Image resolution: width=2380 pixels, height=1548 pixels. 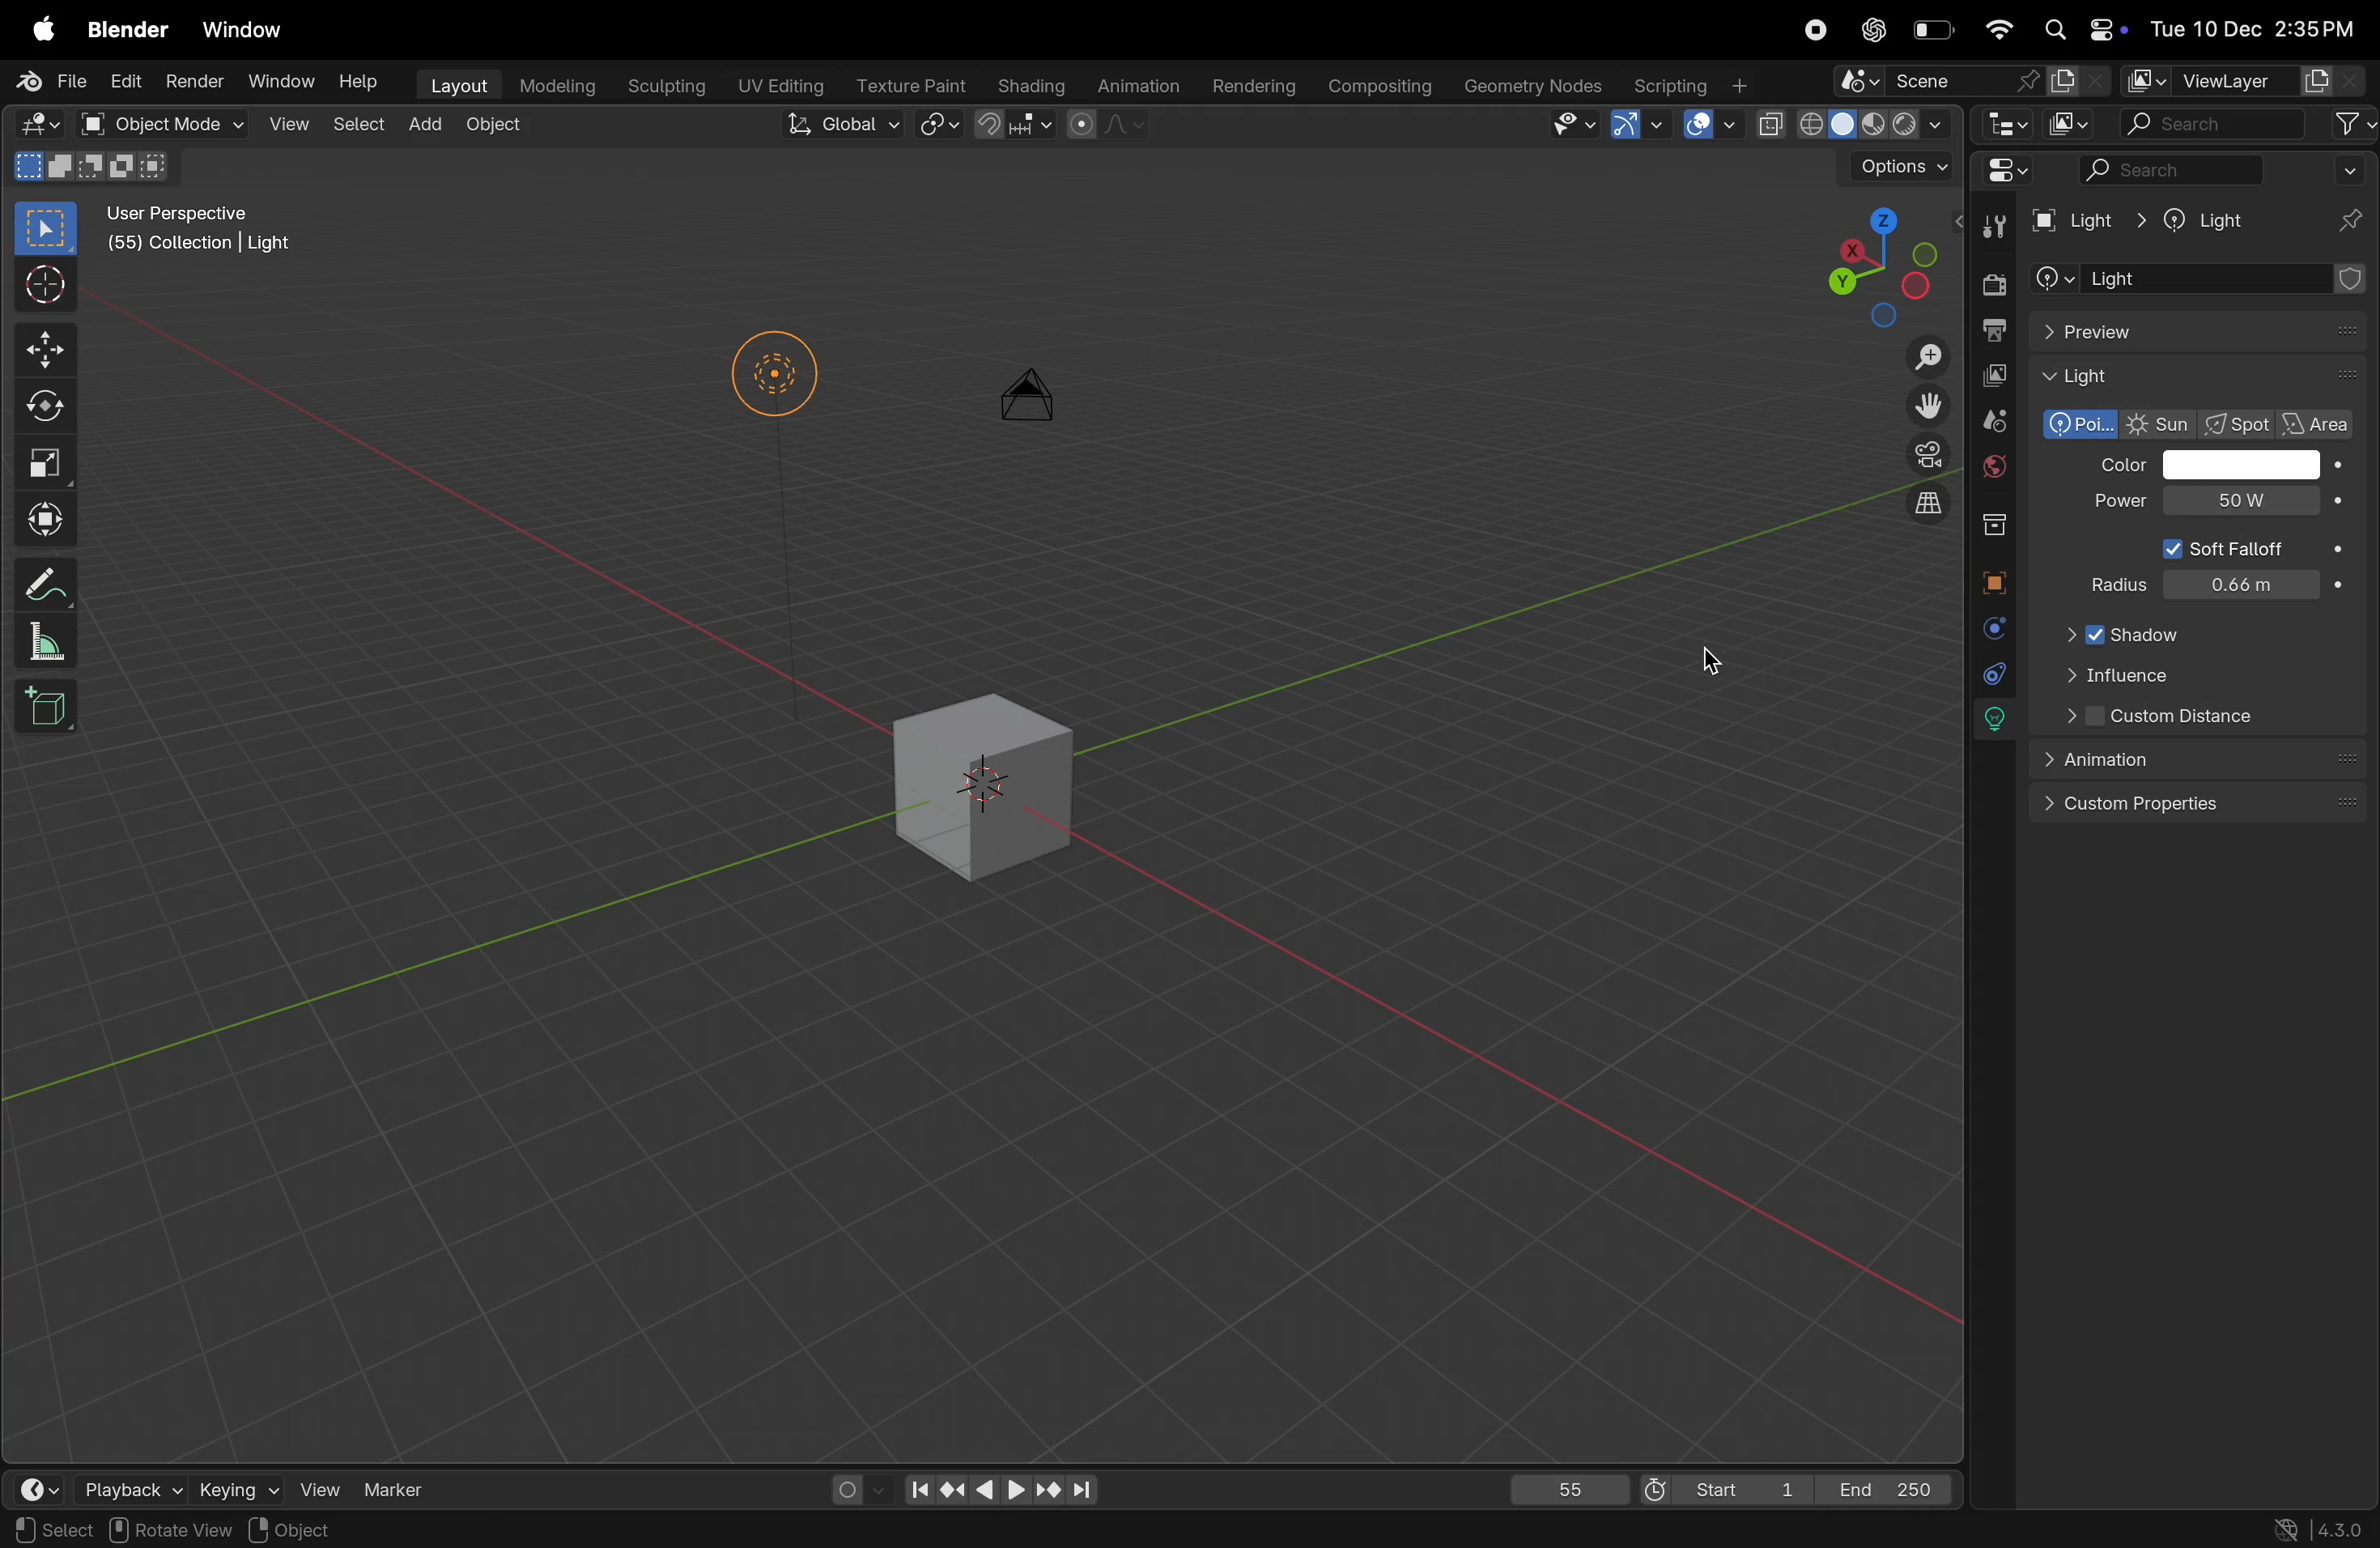 What do you see at coordinates (170, 1530) in the screenshot?
I see `rotate` at bounding box center [170, 1530].